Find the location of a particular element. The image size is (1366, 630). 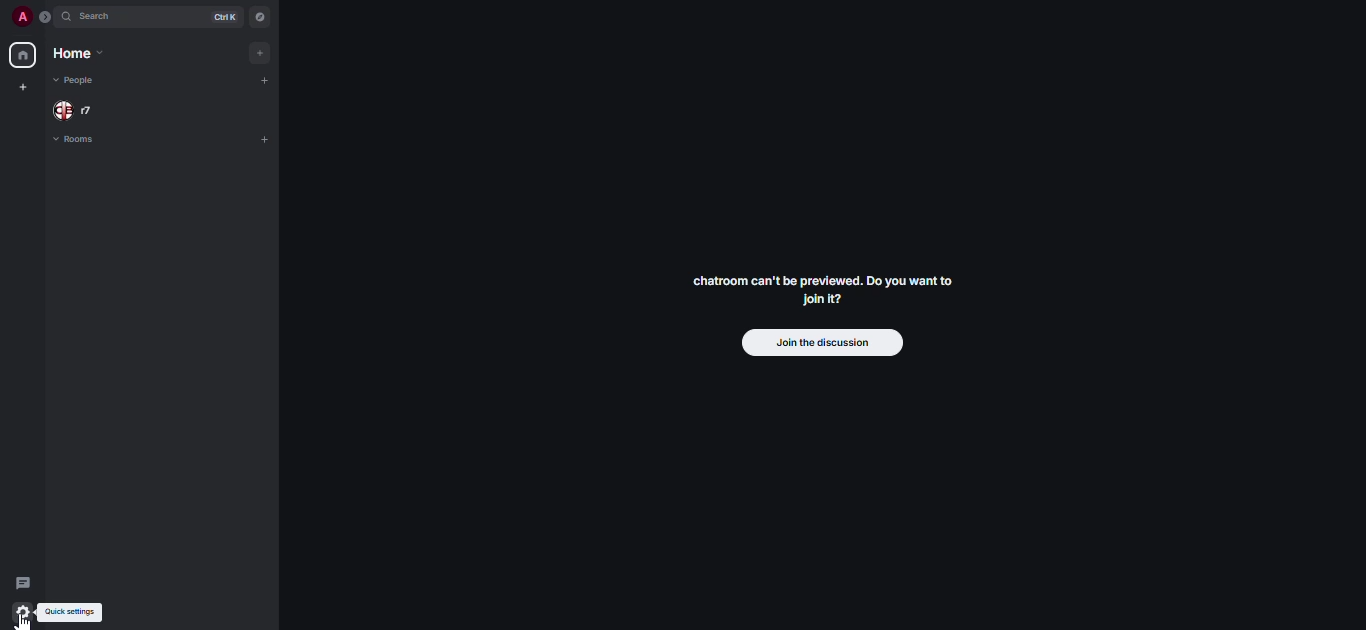

navigator is located at coordinates (262, 15).